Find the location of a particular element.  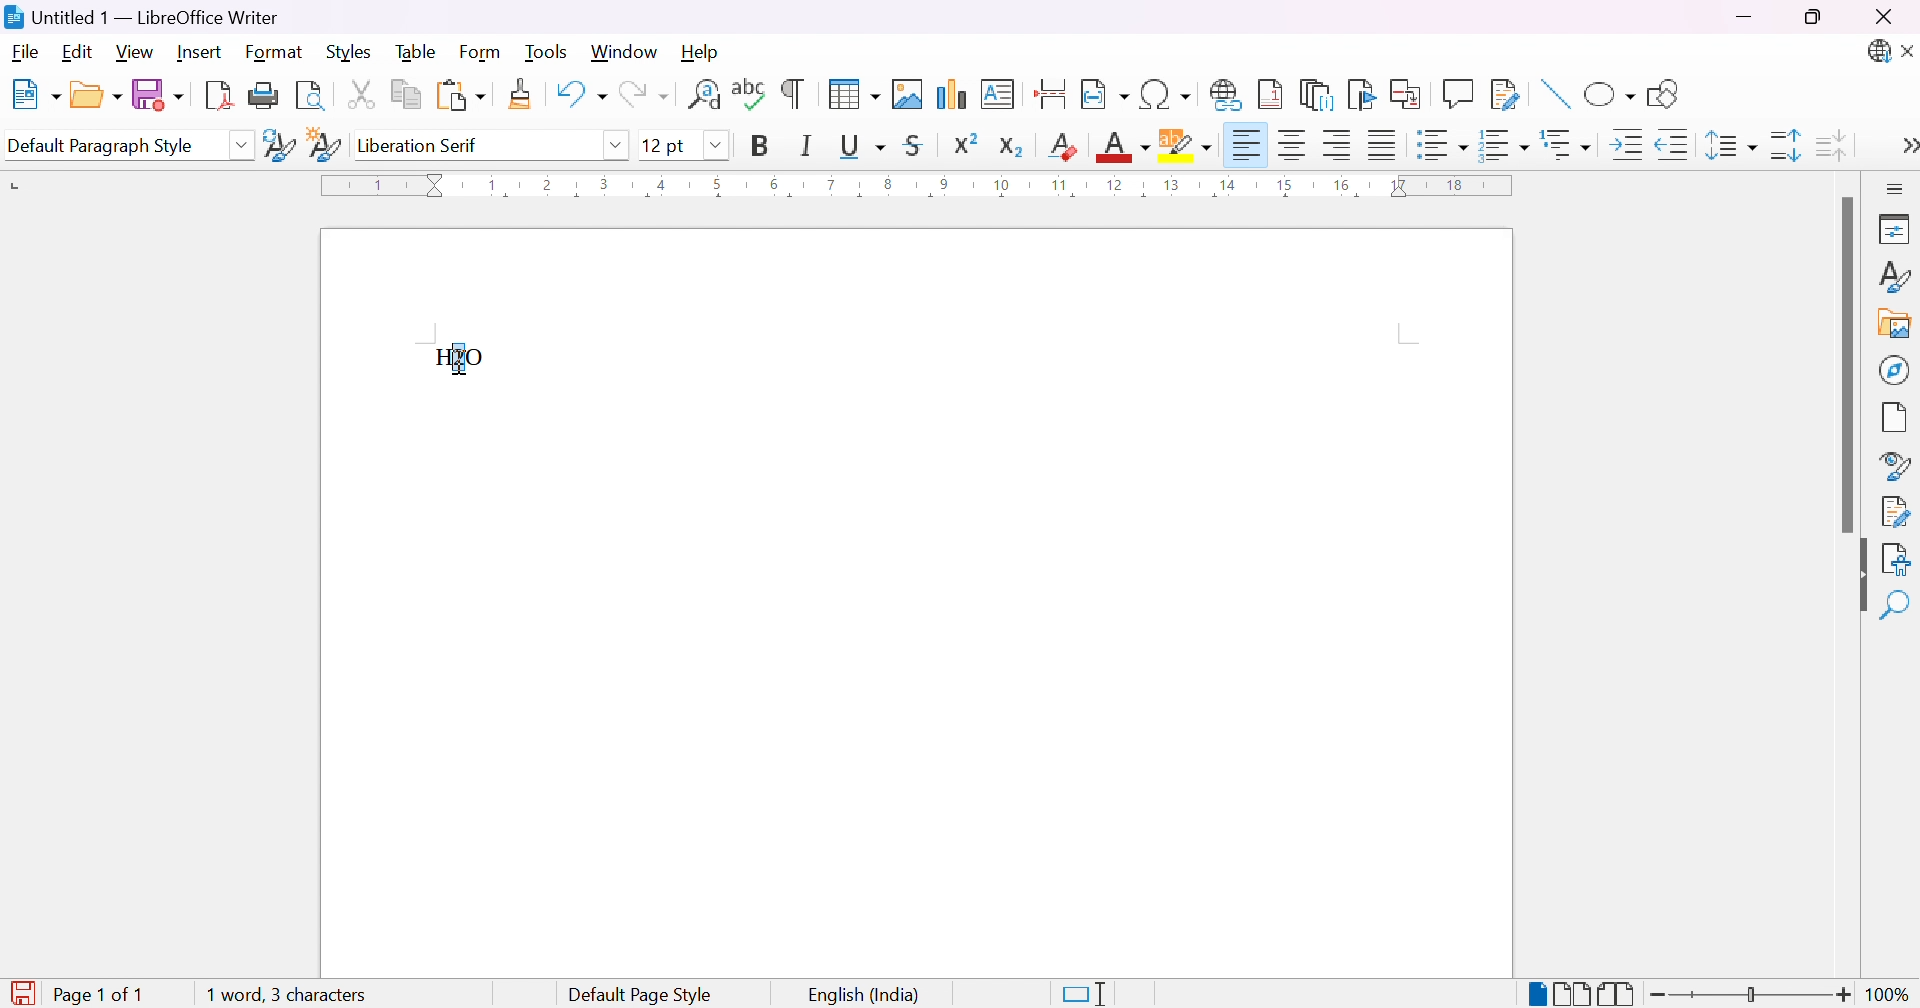

Show track changes functions is located at coordinates (1505, 95).